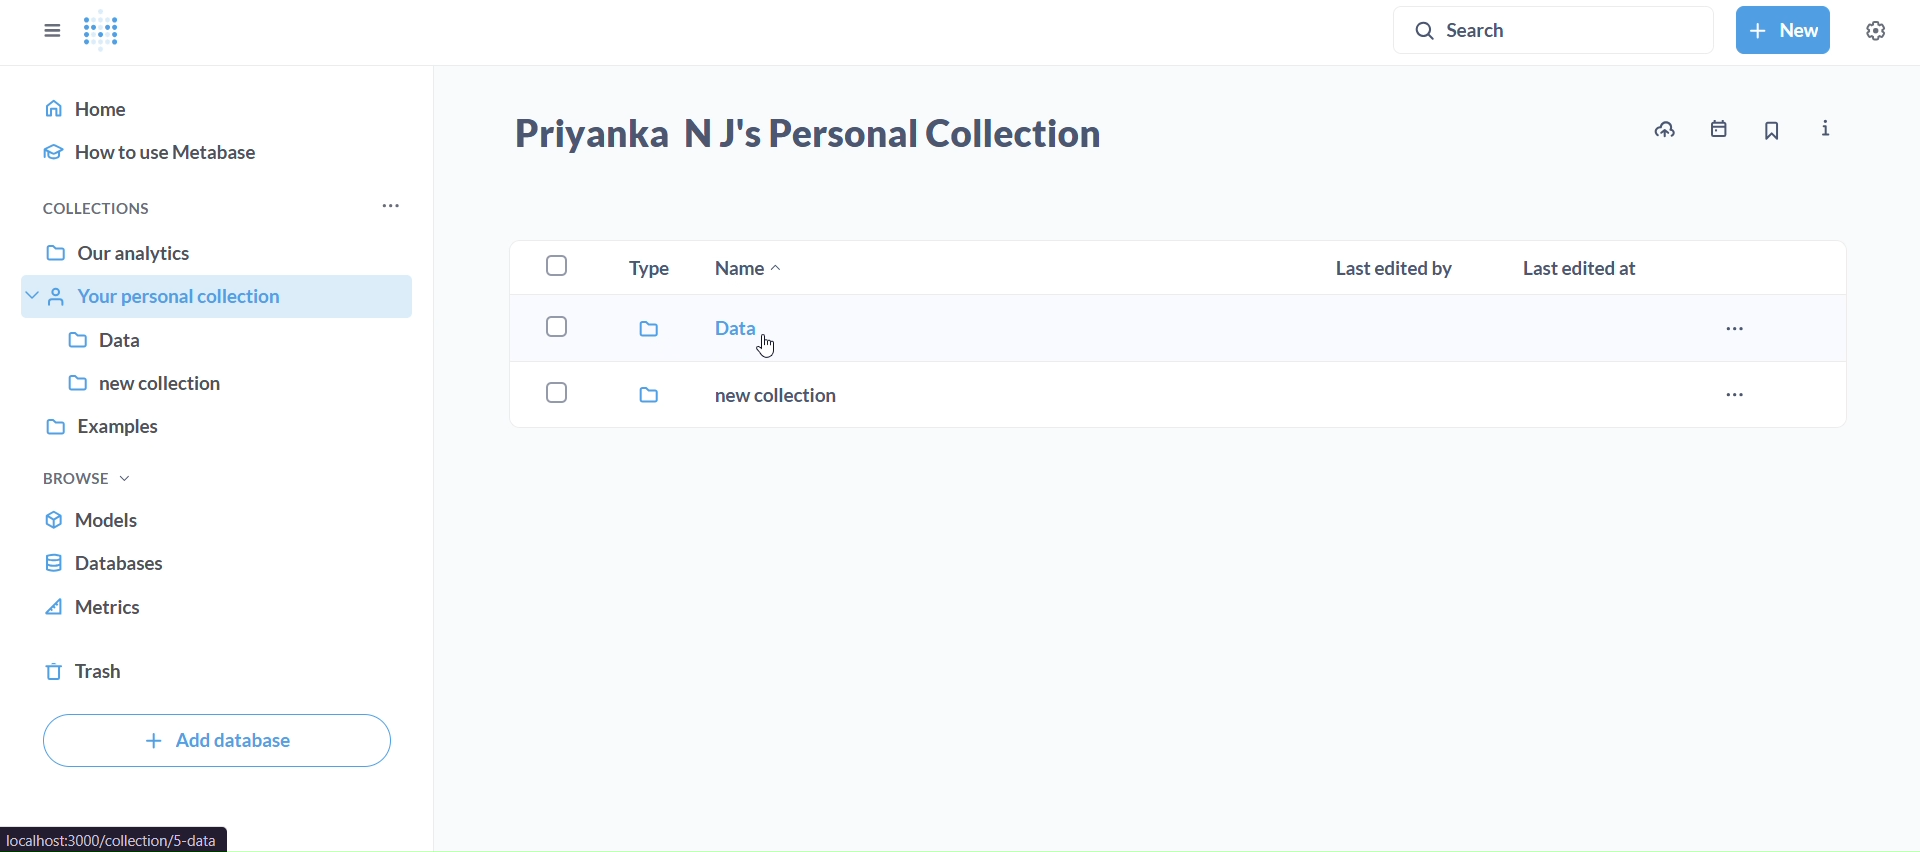 This screenshot has height=852, width=1920. What do you see at coordinates (1740, 330) in the screenshot?
I see `more` at bounding box center [1740, 330].